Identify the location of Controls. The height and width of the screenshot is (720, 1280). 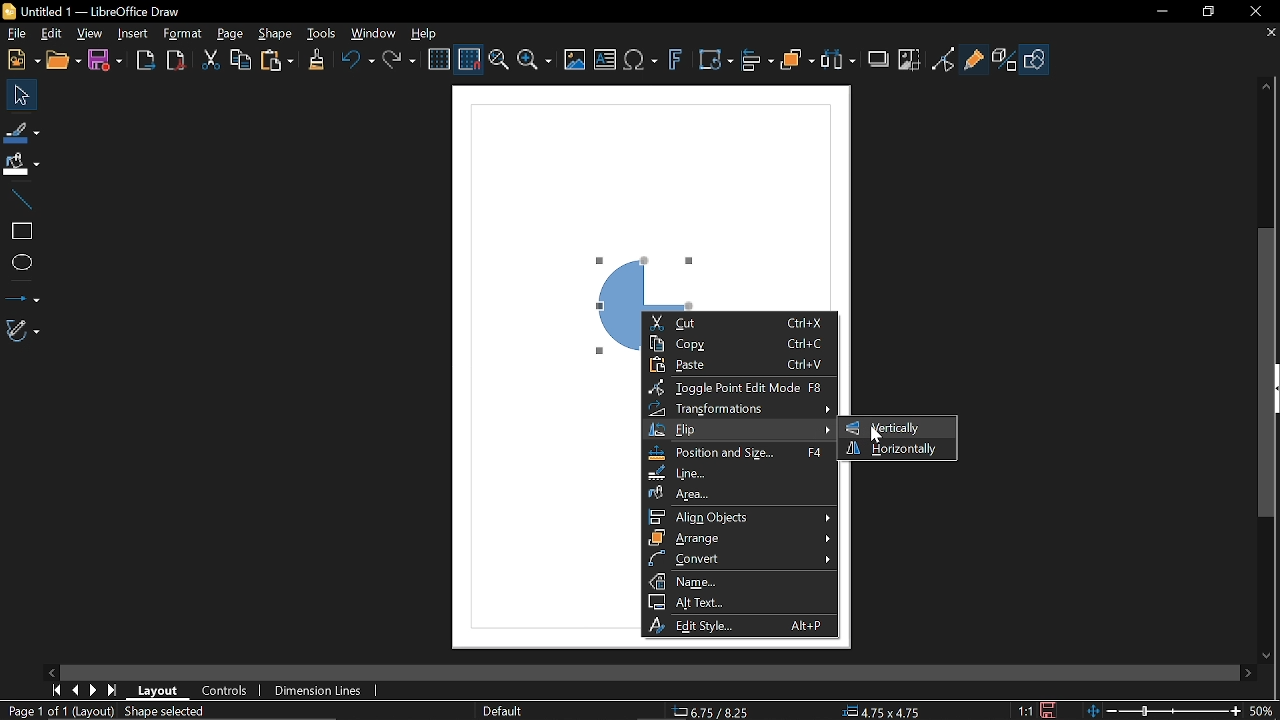
(226, 691).